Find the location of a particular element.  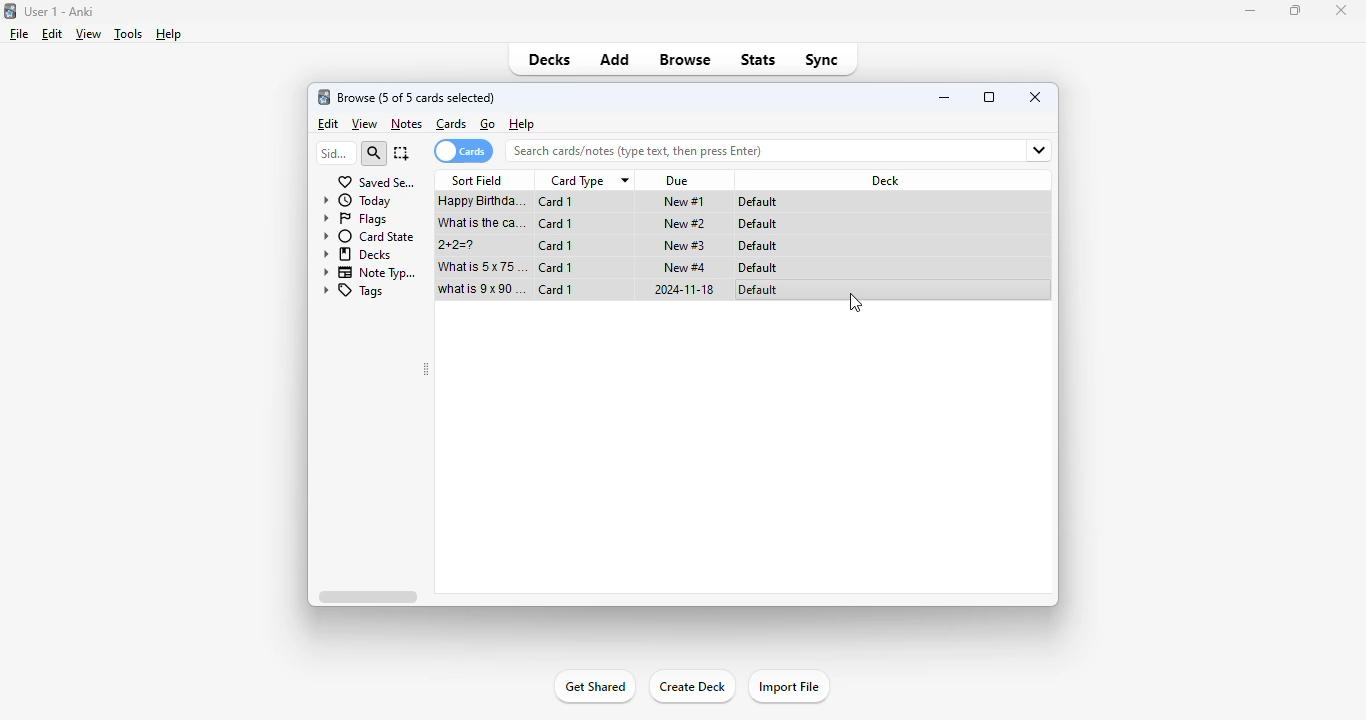

card 1 is located at coordinates (557, 202).